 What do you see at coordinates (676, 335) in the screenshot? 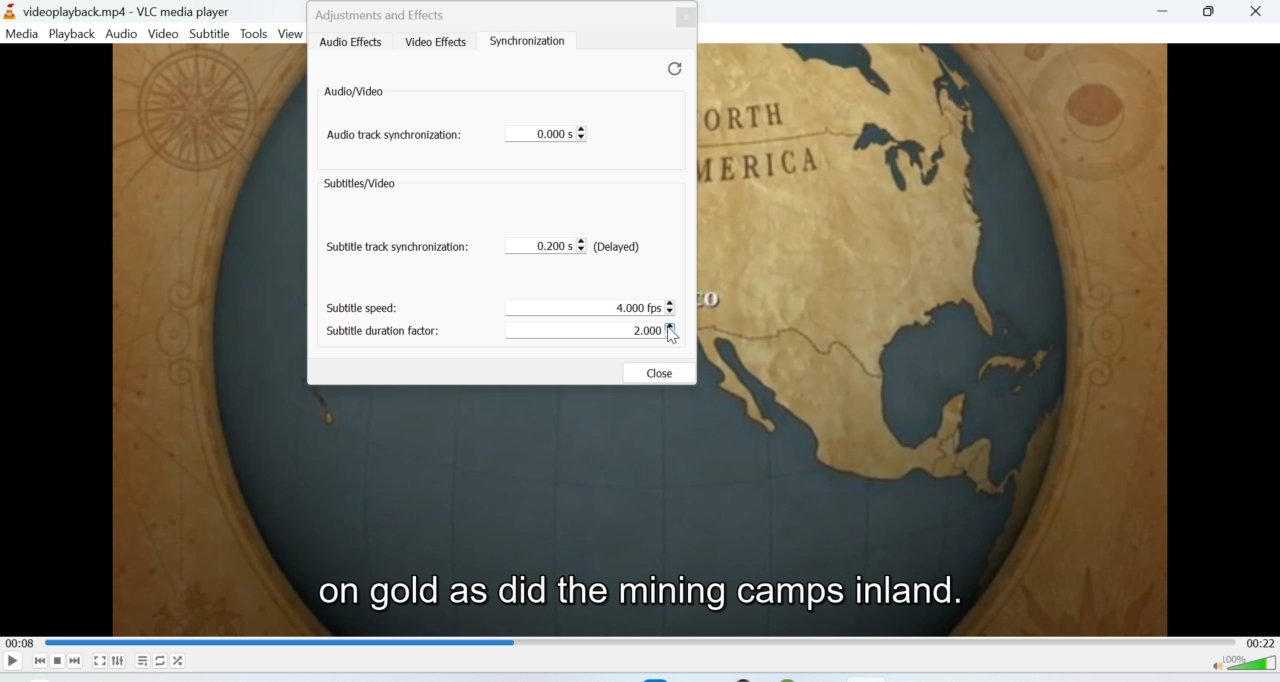
I see `cursor on subtitle duration factor input` at bounding box center [676, 335].